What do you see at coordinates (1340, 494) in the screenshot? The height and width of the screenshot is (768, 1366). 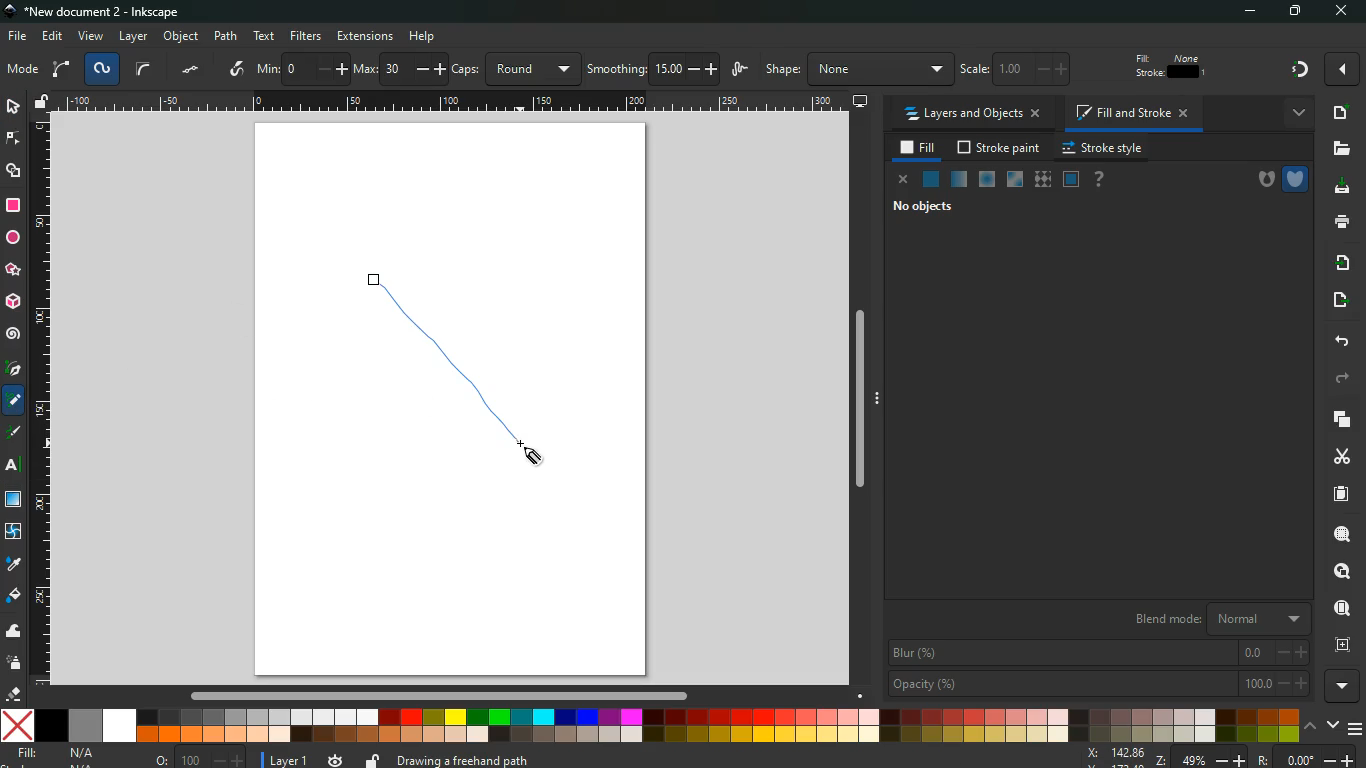 I see `paper` at bounding box center [1340, 494].